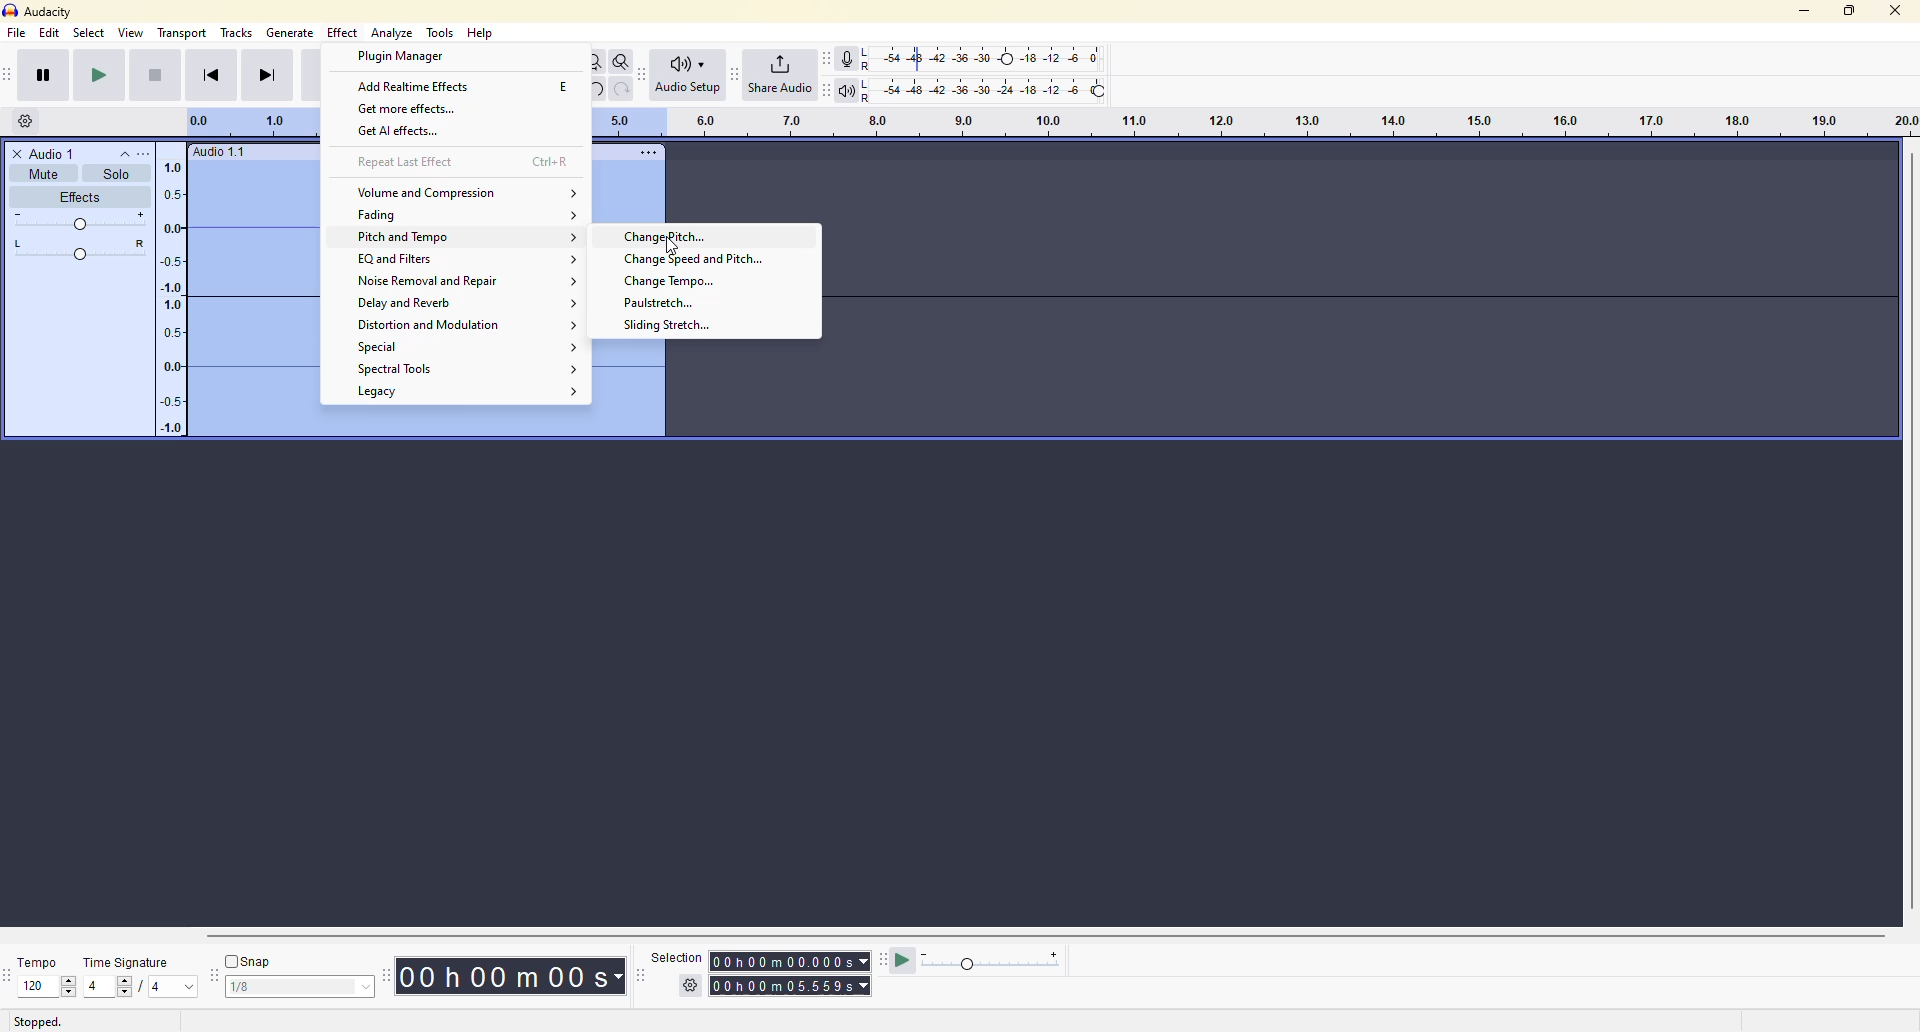 Image resolution: width=1920 pixels, height=1032 pixels. I want to click on change speed and pitch, so click(693, 259).